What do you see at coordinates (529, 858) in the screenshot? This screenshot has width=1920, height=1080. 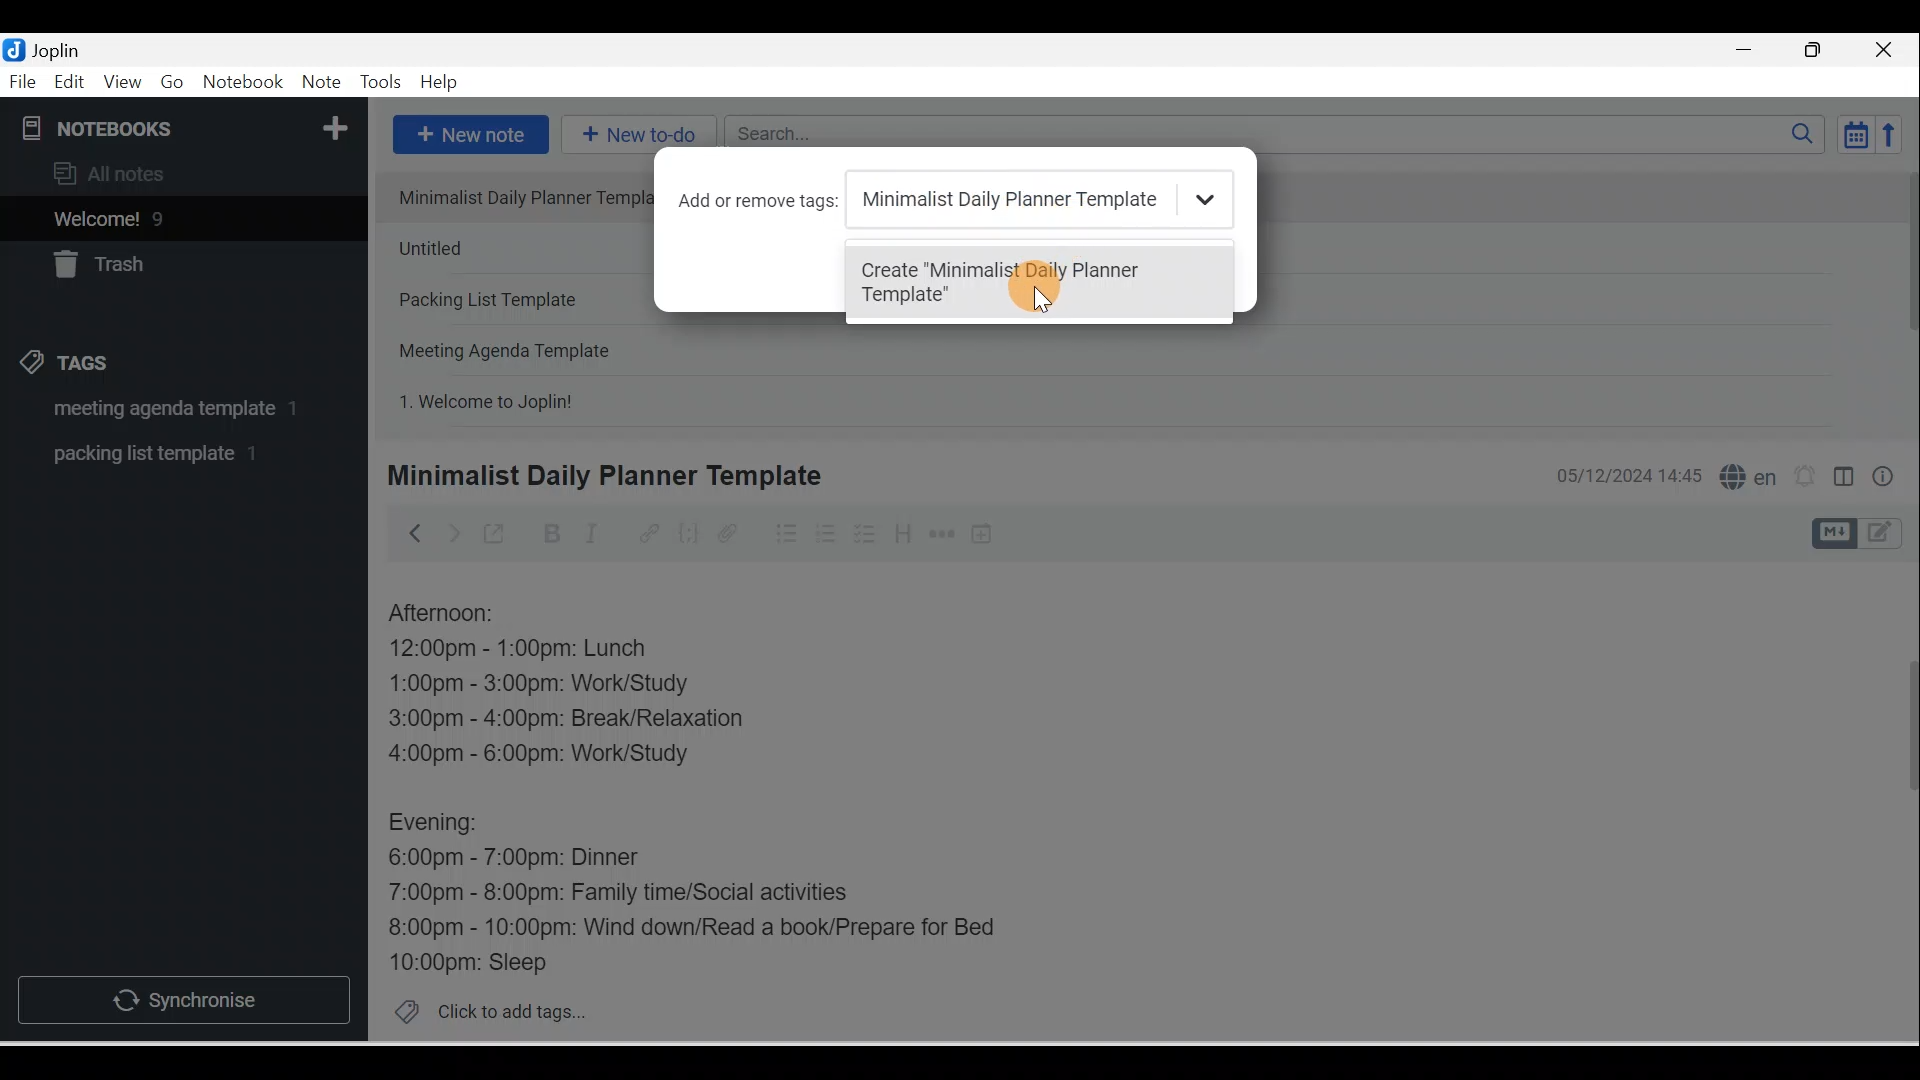 I see `6:00pm - 7:00pm: Dinner` at bounding box center [529, 858].